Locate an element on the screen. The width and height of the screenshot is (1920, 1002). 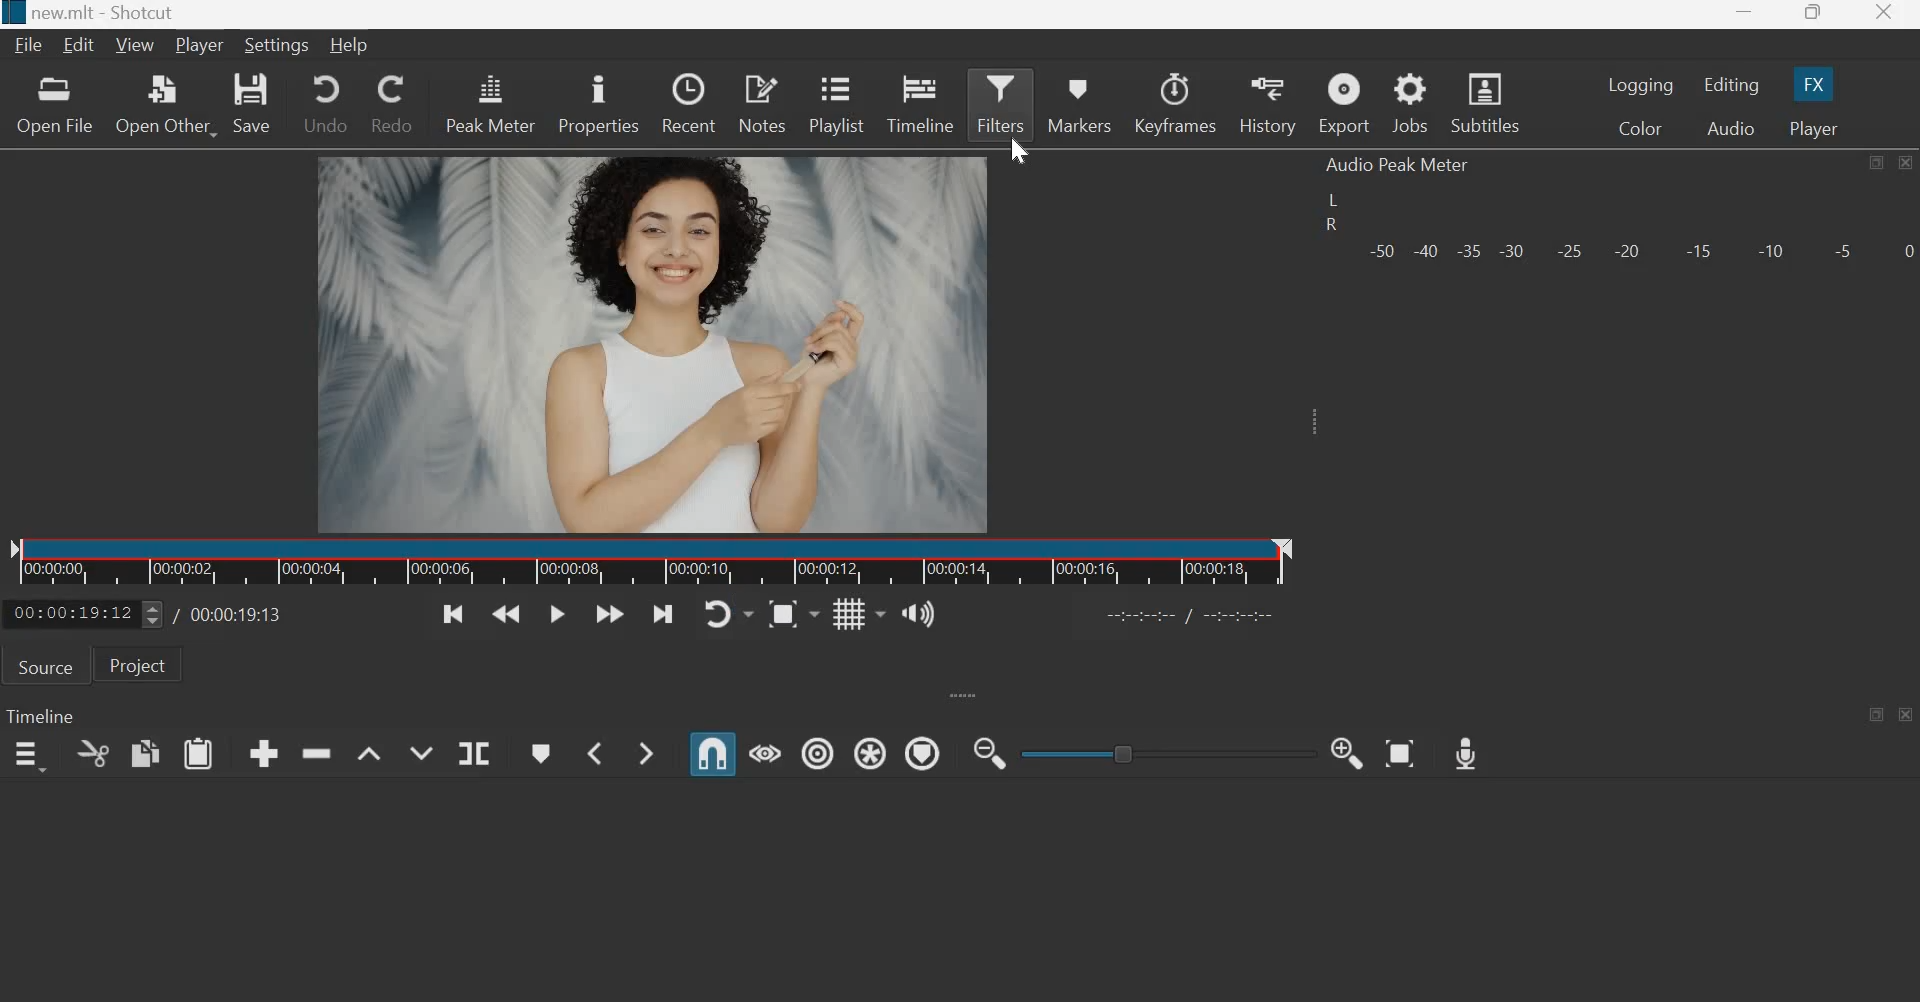
left is located at coordinates (1336, 200).